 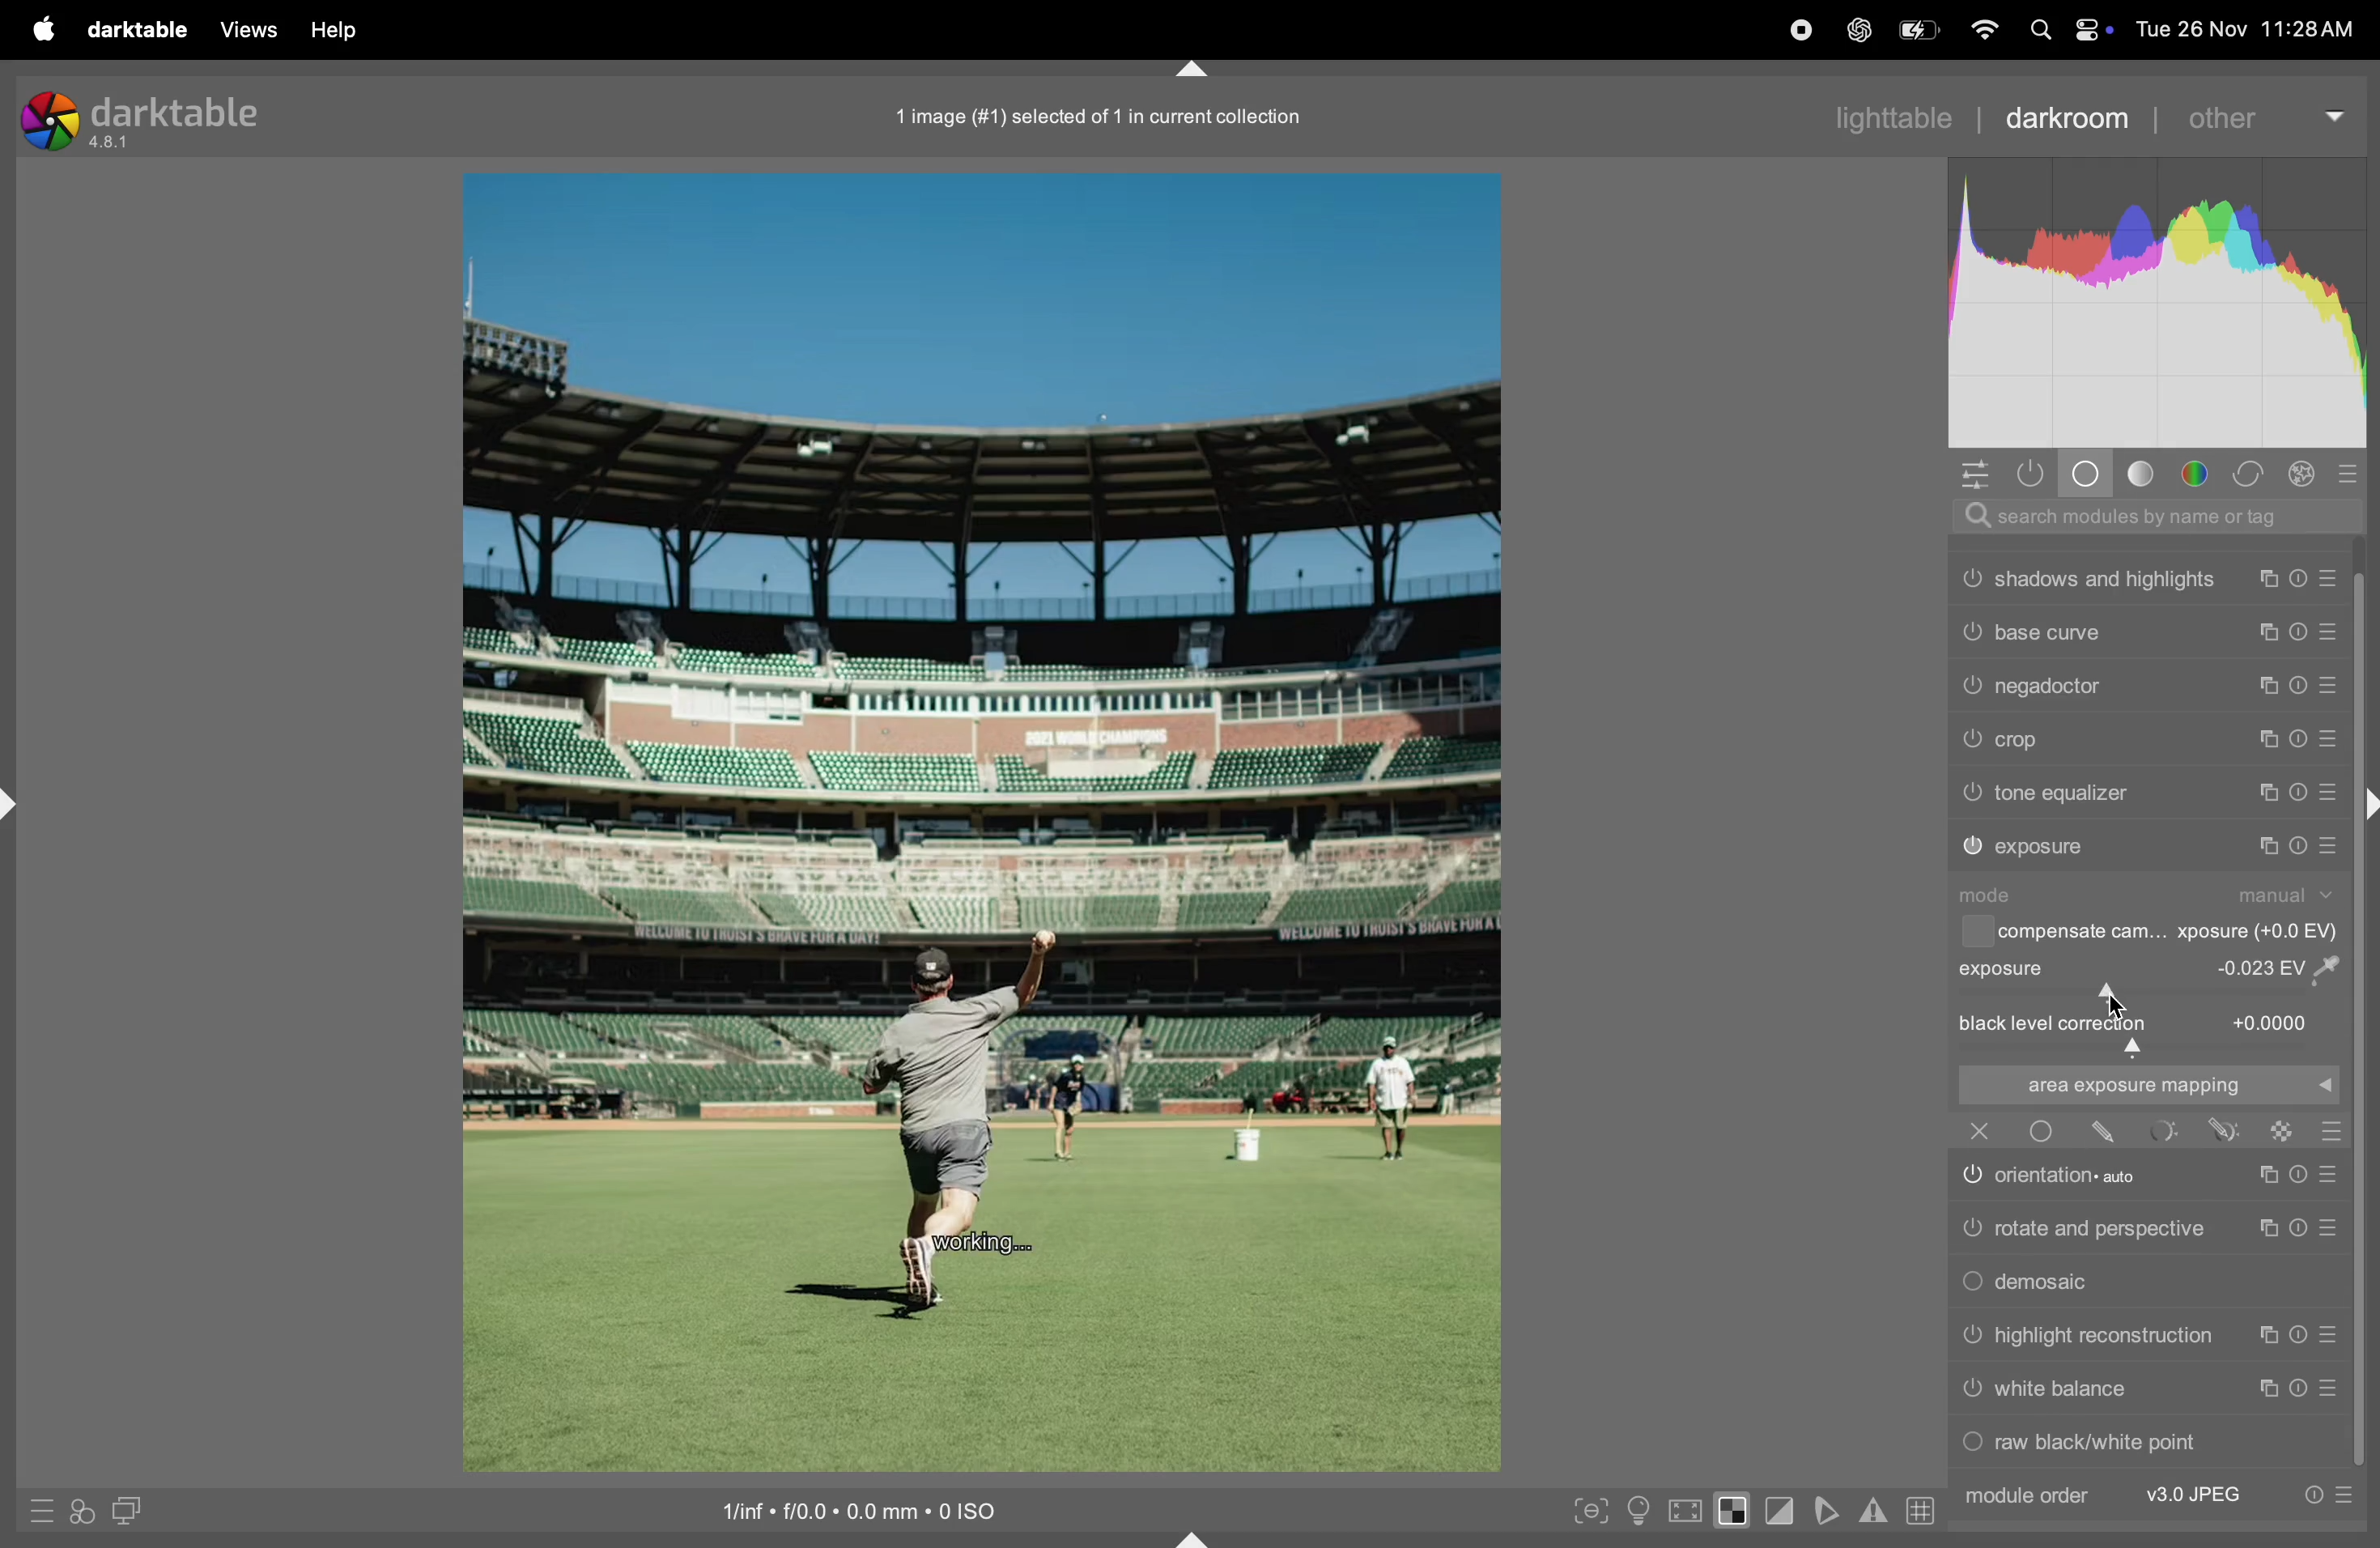 What do you see at coordinates (2269, 1389) in the screenshot?
I see `copy` at bounding box center [2269, 1389].